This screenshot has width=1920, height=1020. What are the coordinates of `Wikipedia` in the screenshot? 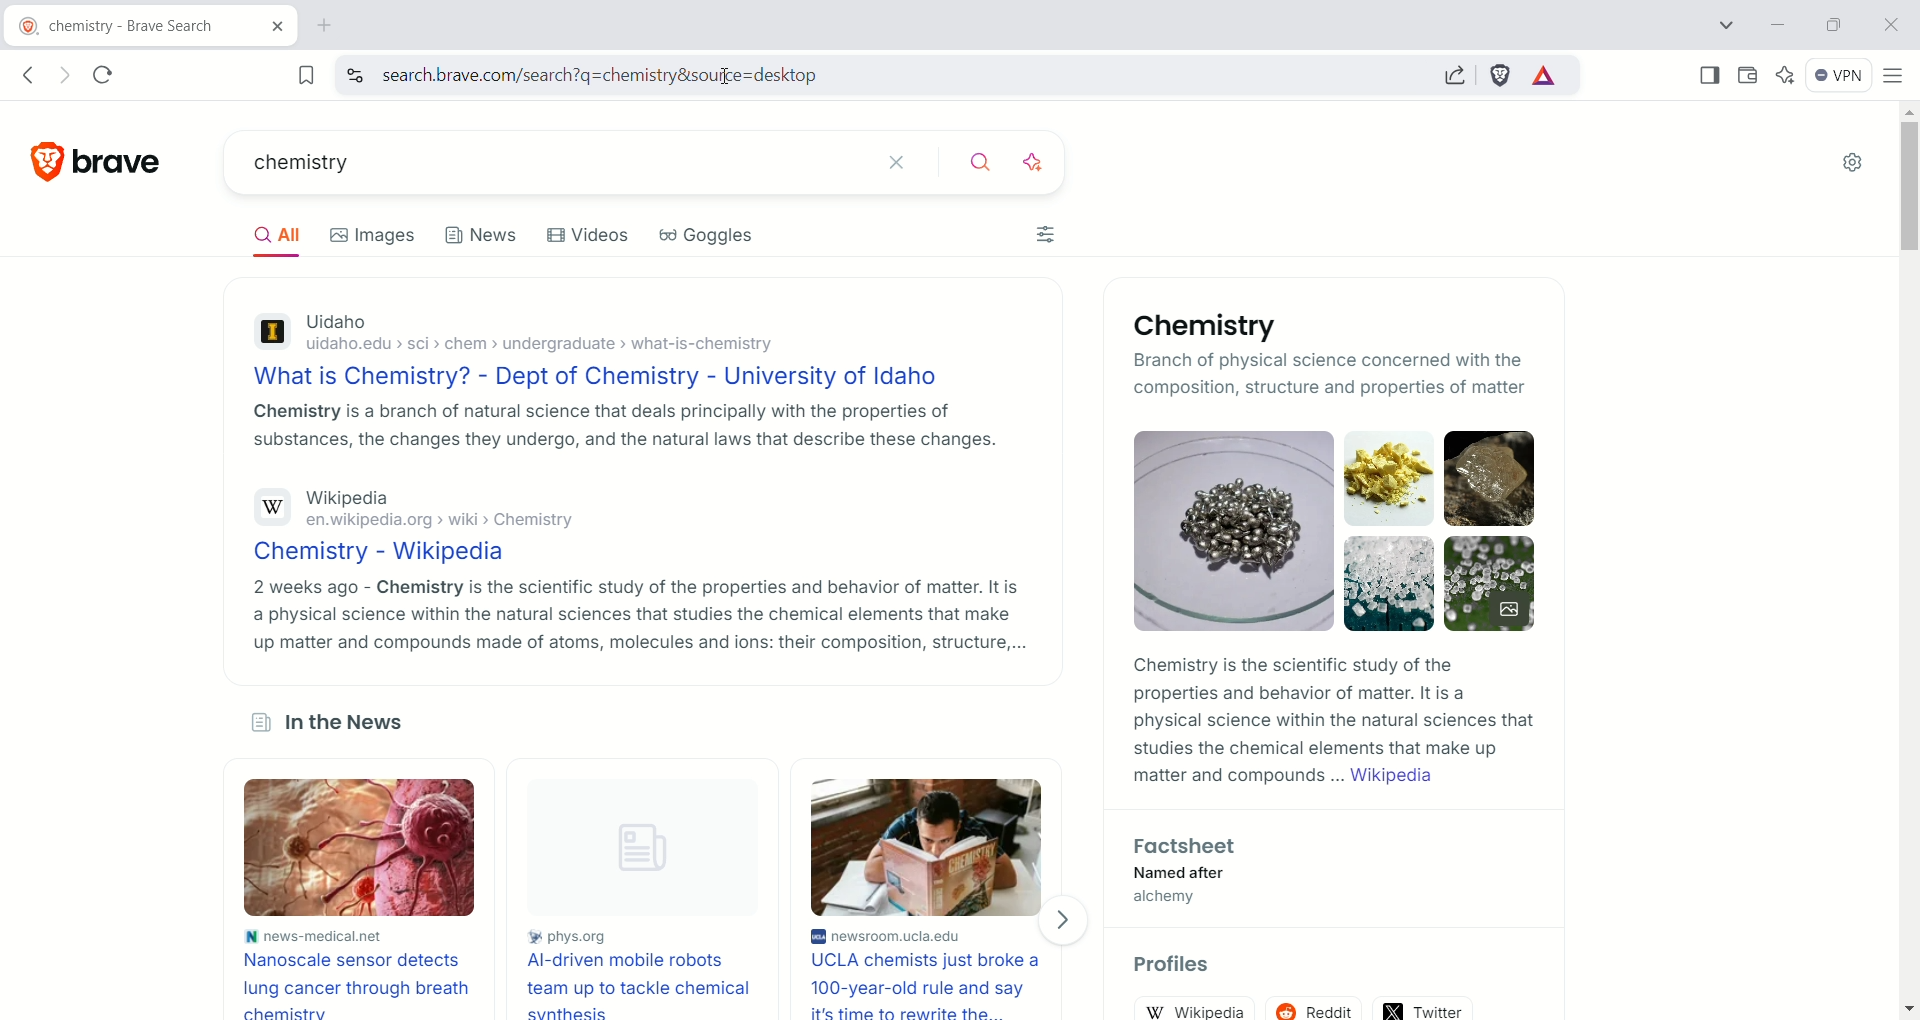 It's located at (349, 499).